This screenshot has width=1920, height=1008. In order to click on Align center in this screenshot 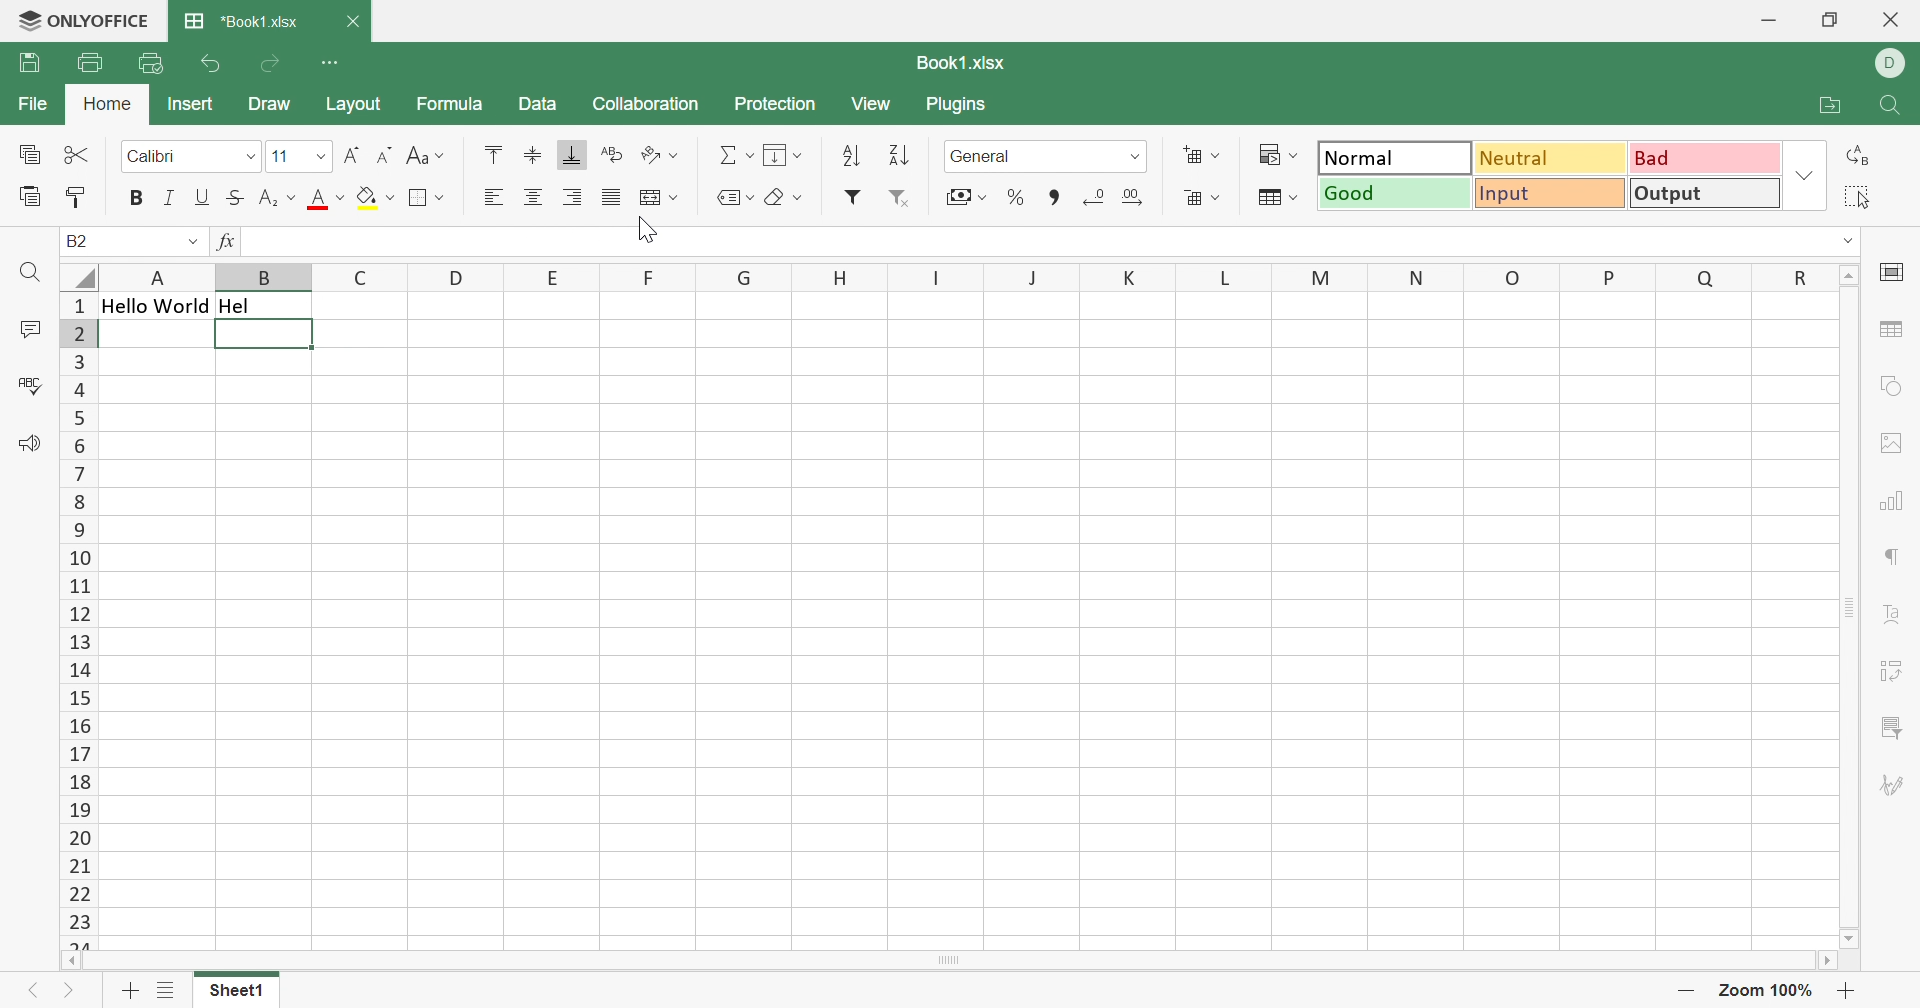, I will do `click(535, 198)`.